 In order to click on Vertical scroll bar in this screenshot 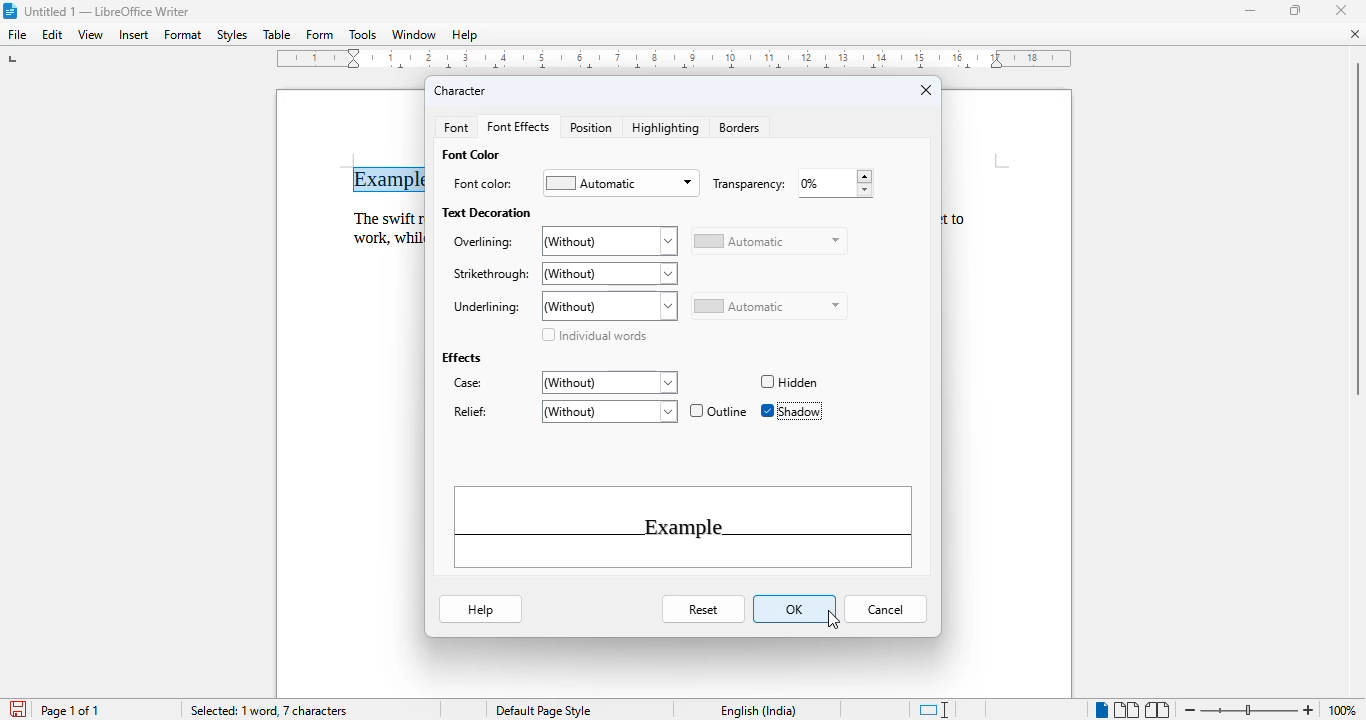, I will do `click(1357, 230)`.